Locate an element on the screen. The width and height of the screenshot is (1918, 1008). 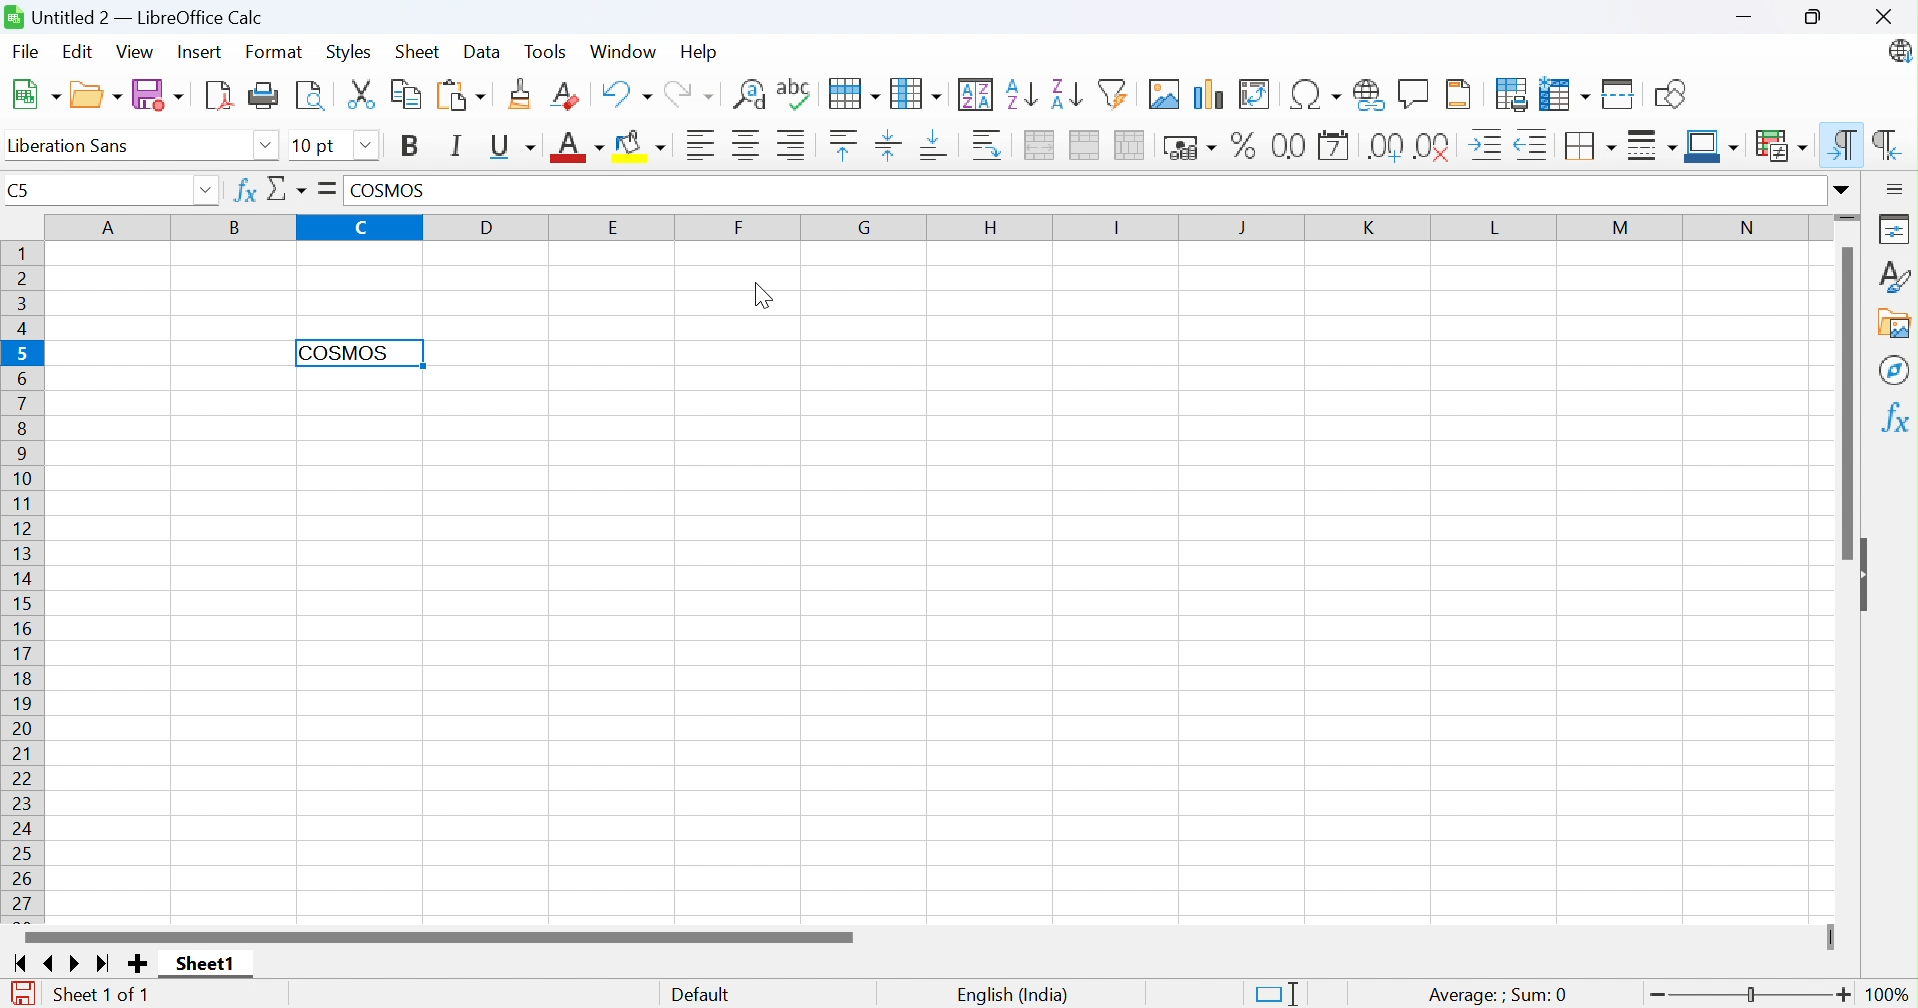
Insert or edit pivot table is located at coordinates (1255, 94).